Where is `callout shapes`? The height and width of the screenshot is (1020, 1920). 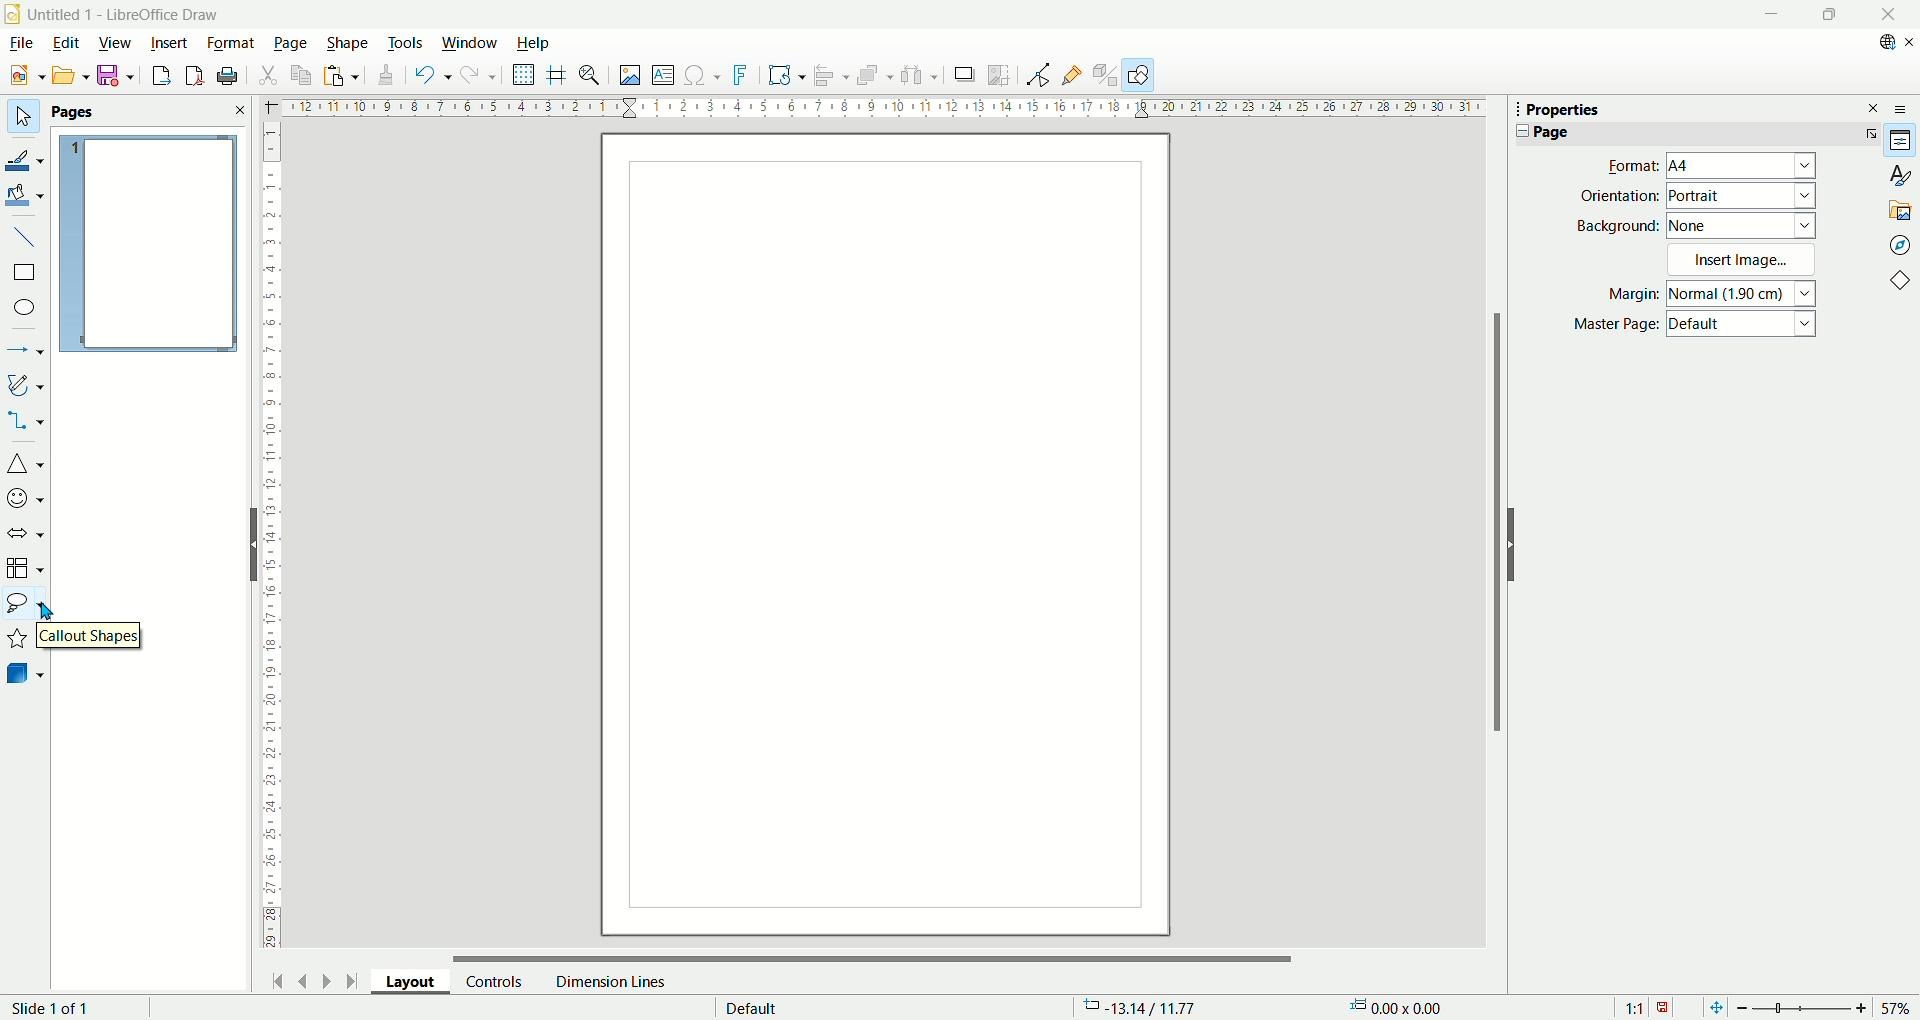
callout shapes is located at coordinates (24, 606).